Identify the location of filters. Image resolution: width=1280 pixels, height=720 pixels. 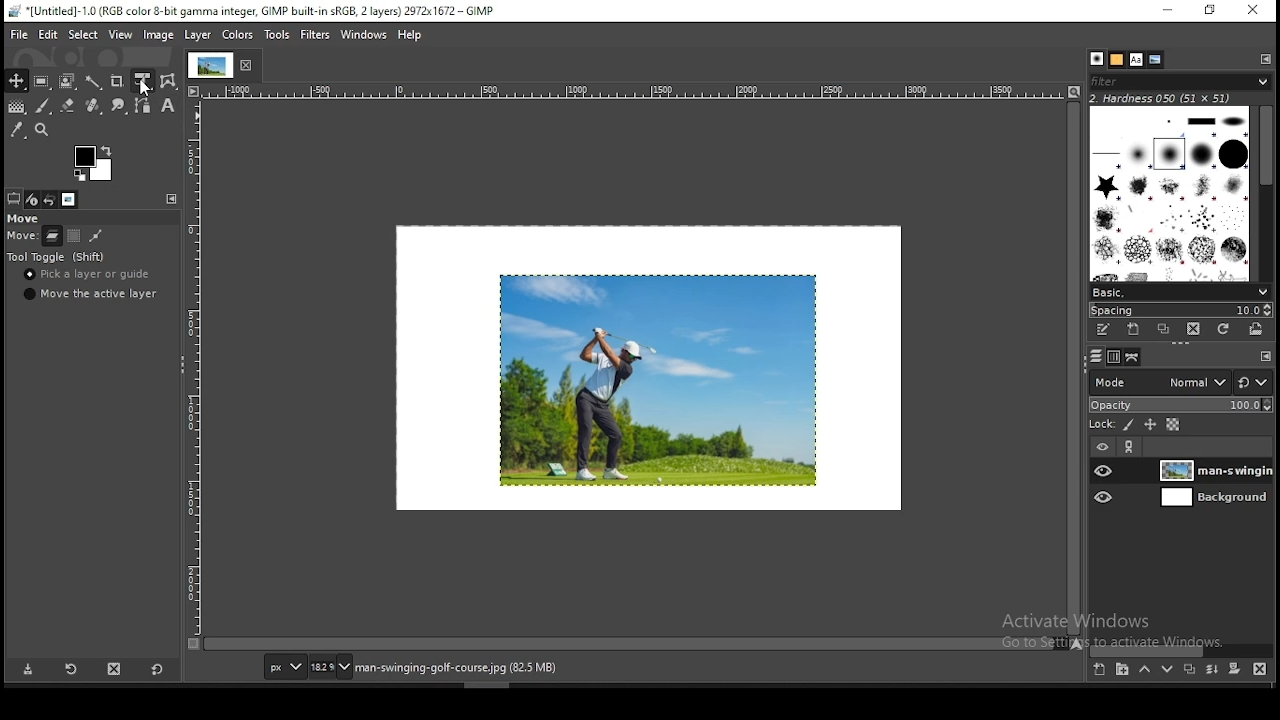
(314, 34).